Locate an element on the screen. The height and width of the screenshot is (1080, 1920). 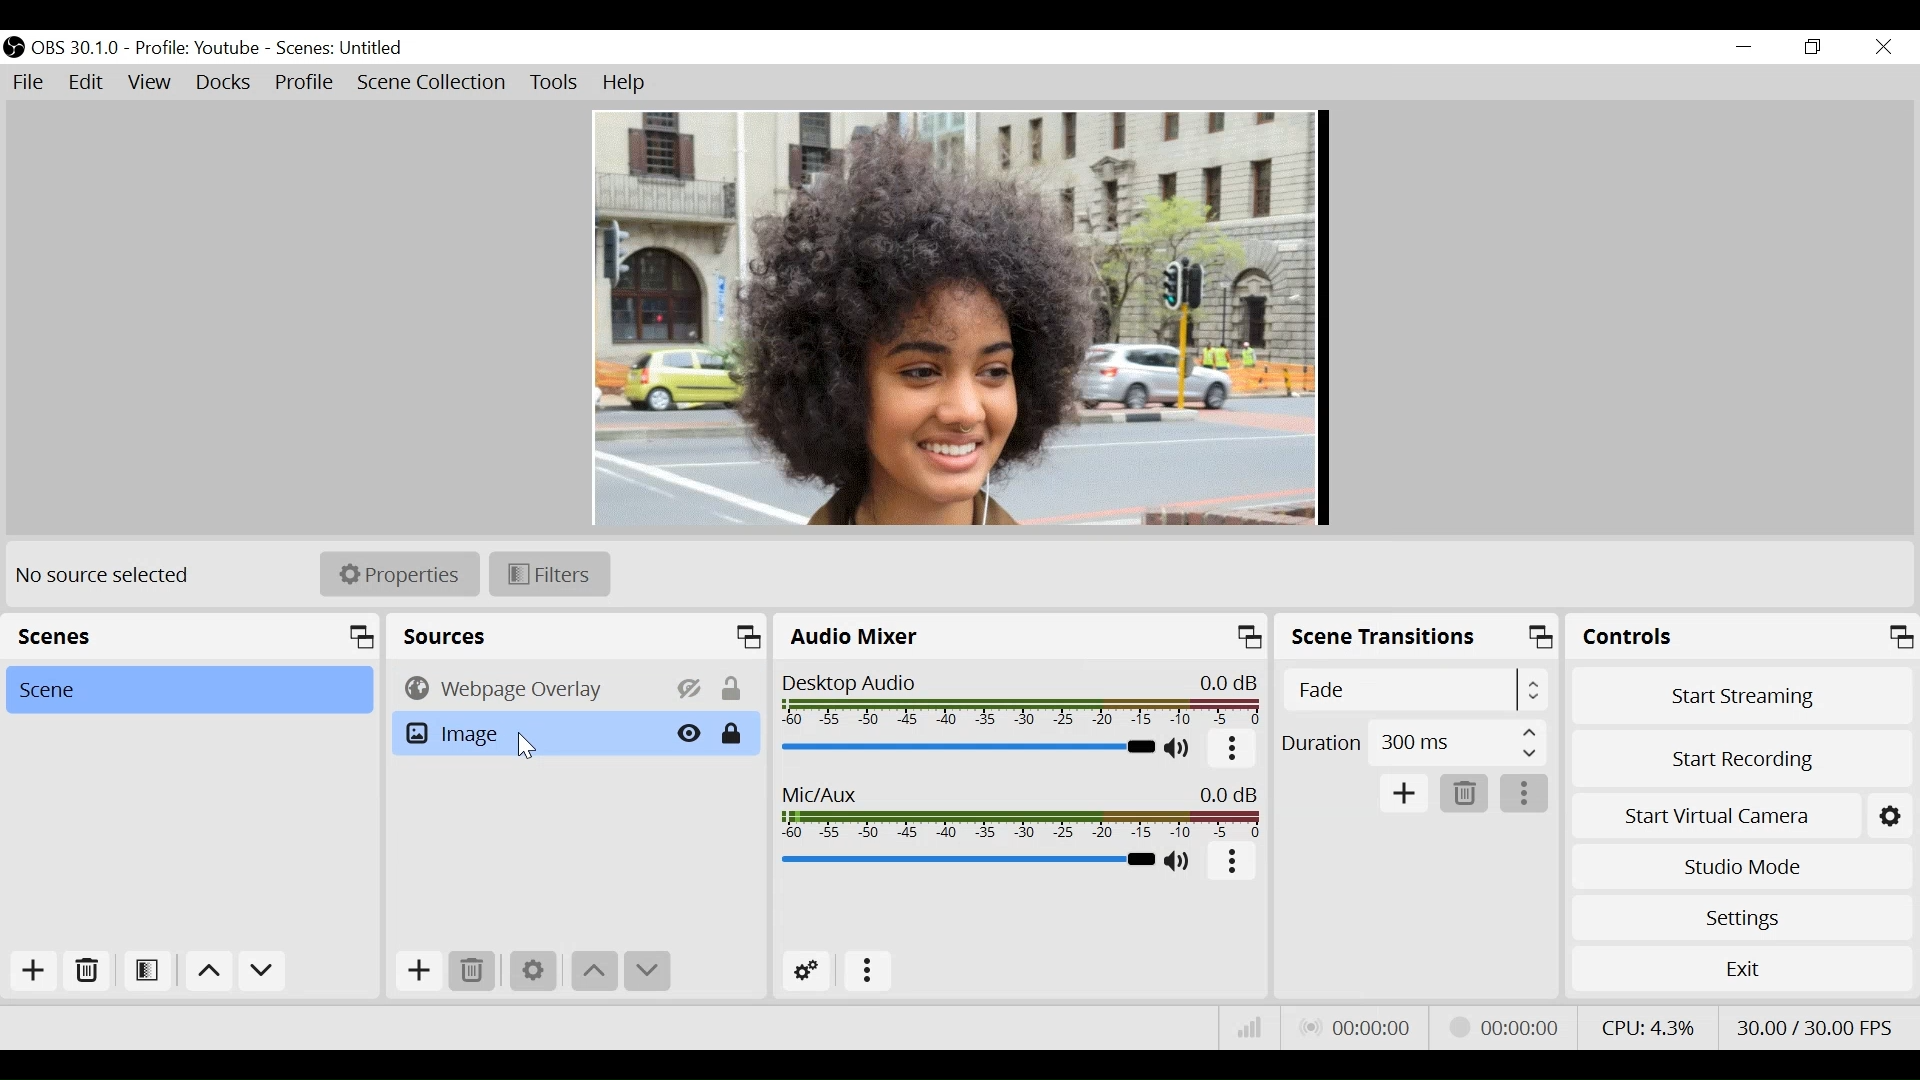
Desktop Audio is located at coordinates (1018, 700).